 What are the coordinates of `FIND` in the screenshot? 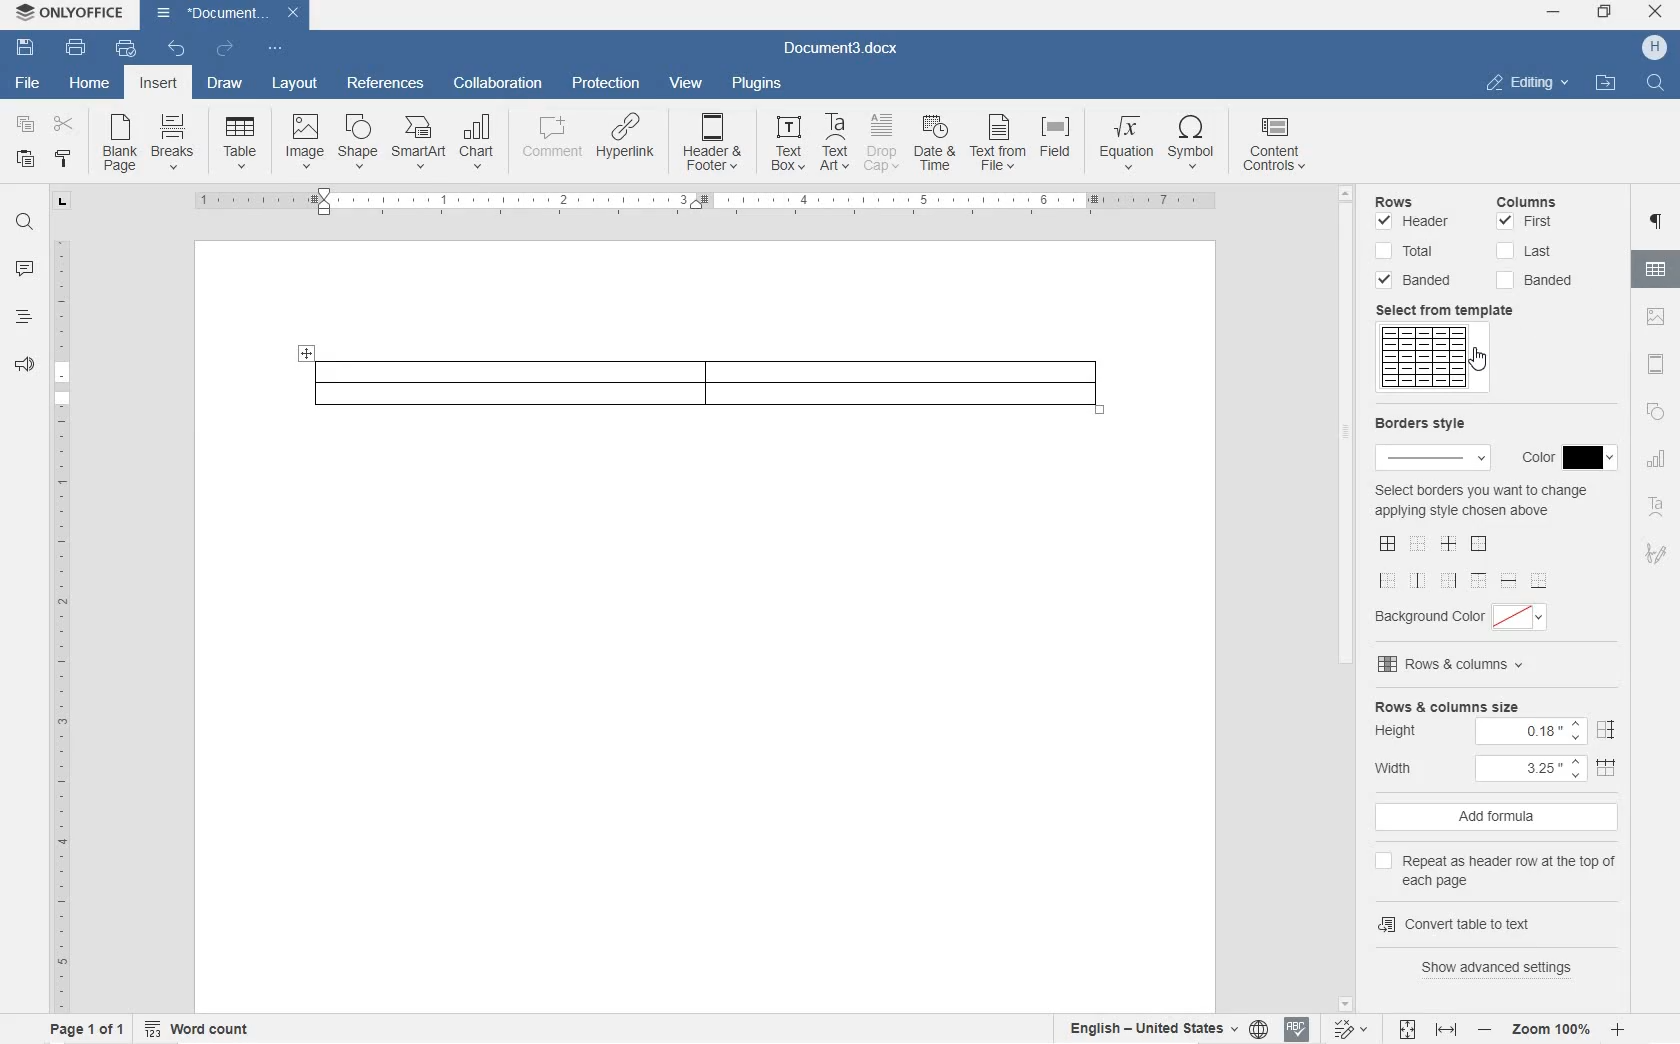 It's located at (23, 225).